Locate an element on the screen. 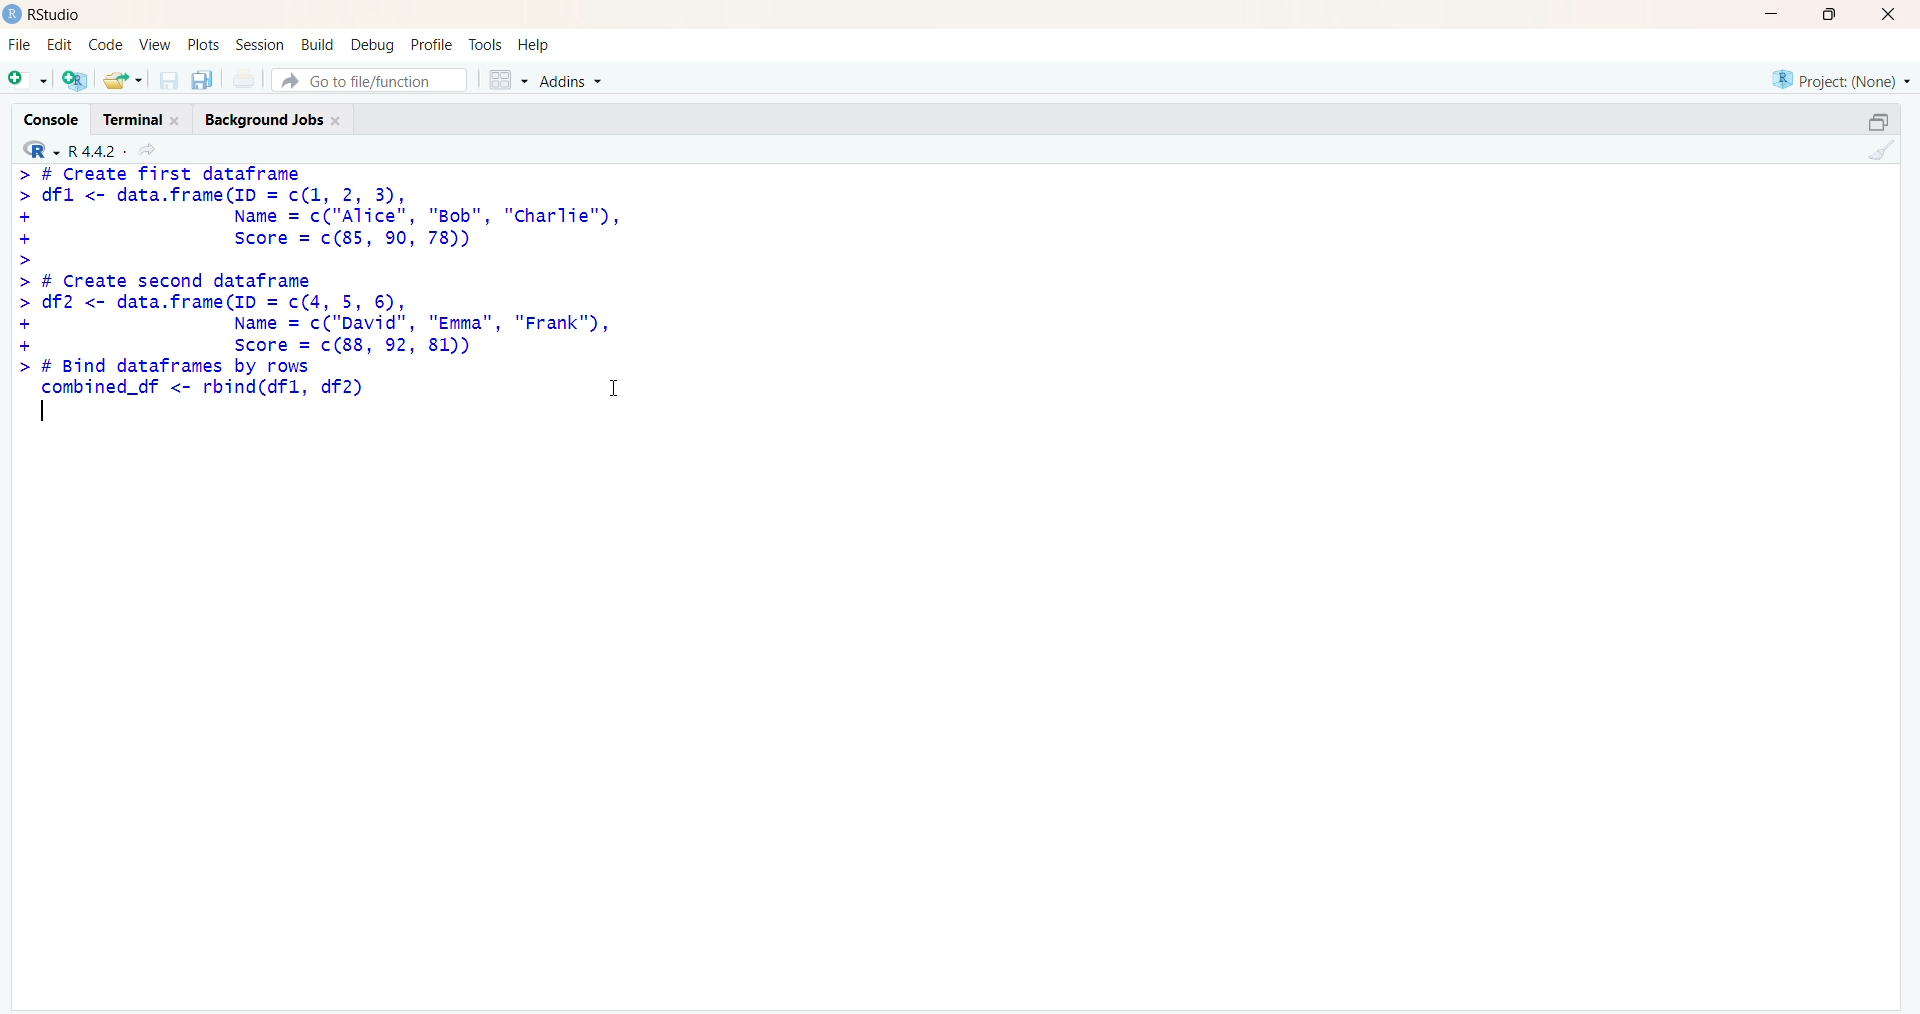 Image resolution: width=1920 pixels, height=1014 pixels. # Bind dataframes by rows
combined_df <- rbind(dfl, df2) is located at coordinates (195, 393).